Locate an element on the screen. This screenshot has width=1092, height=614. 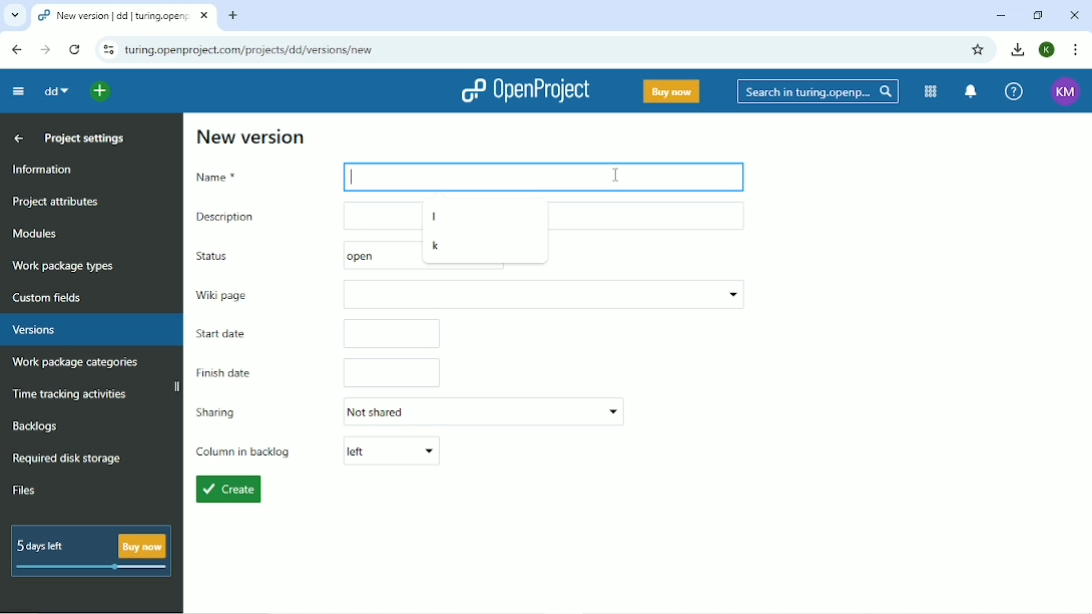
Close is located at coordinates (1074, 15).